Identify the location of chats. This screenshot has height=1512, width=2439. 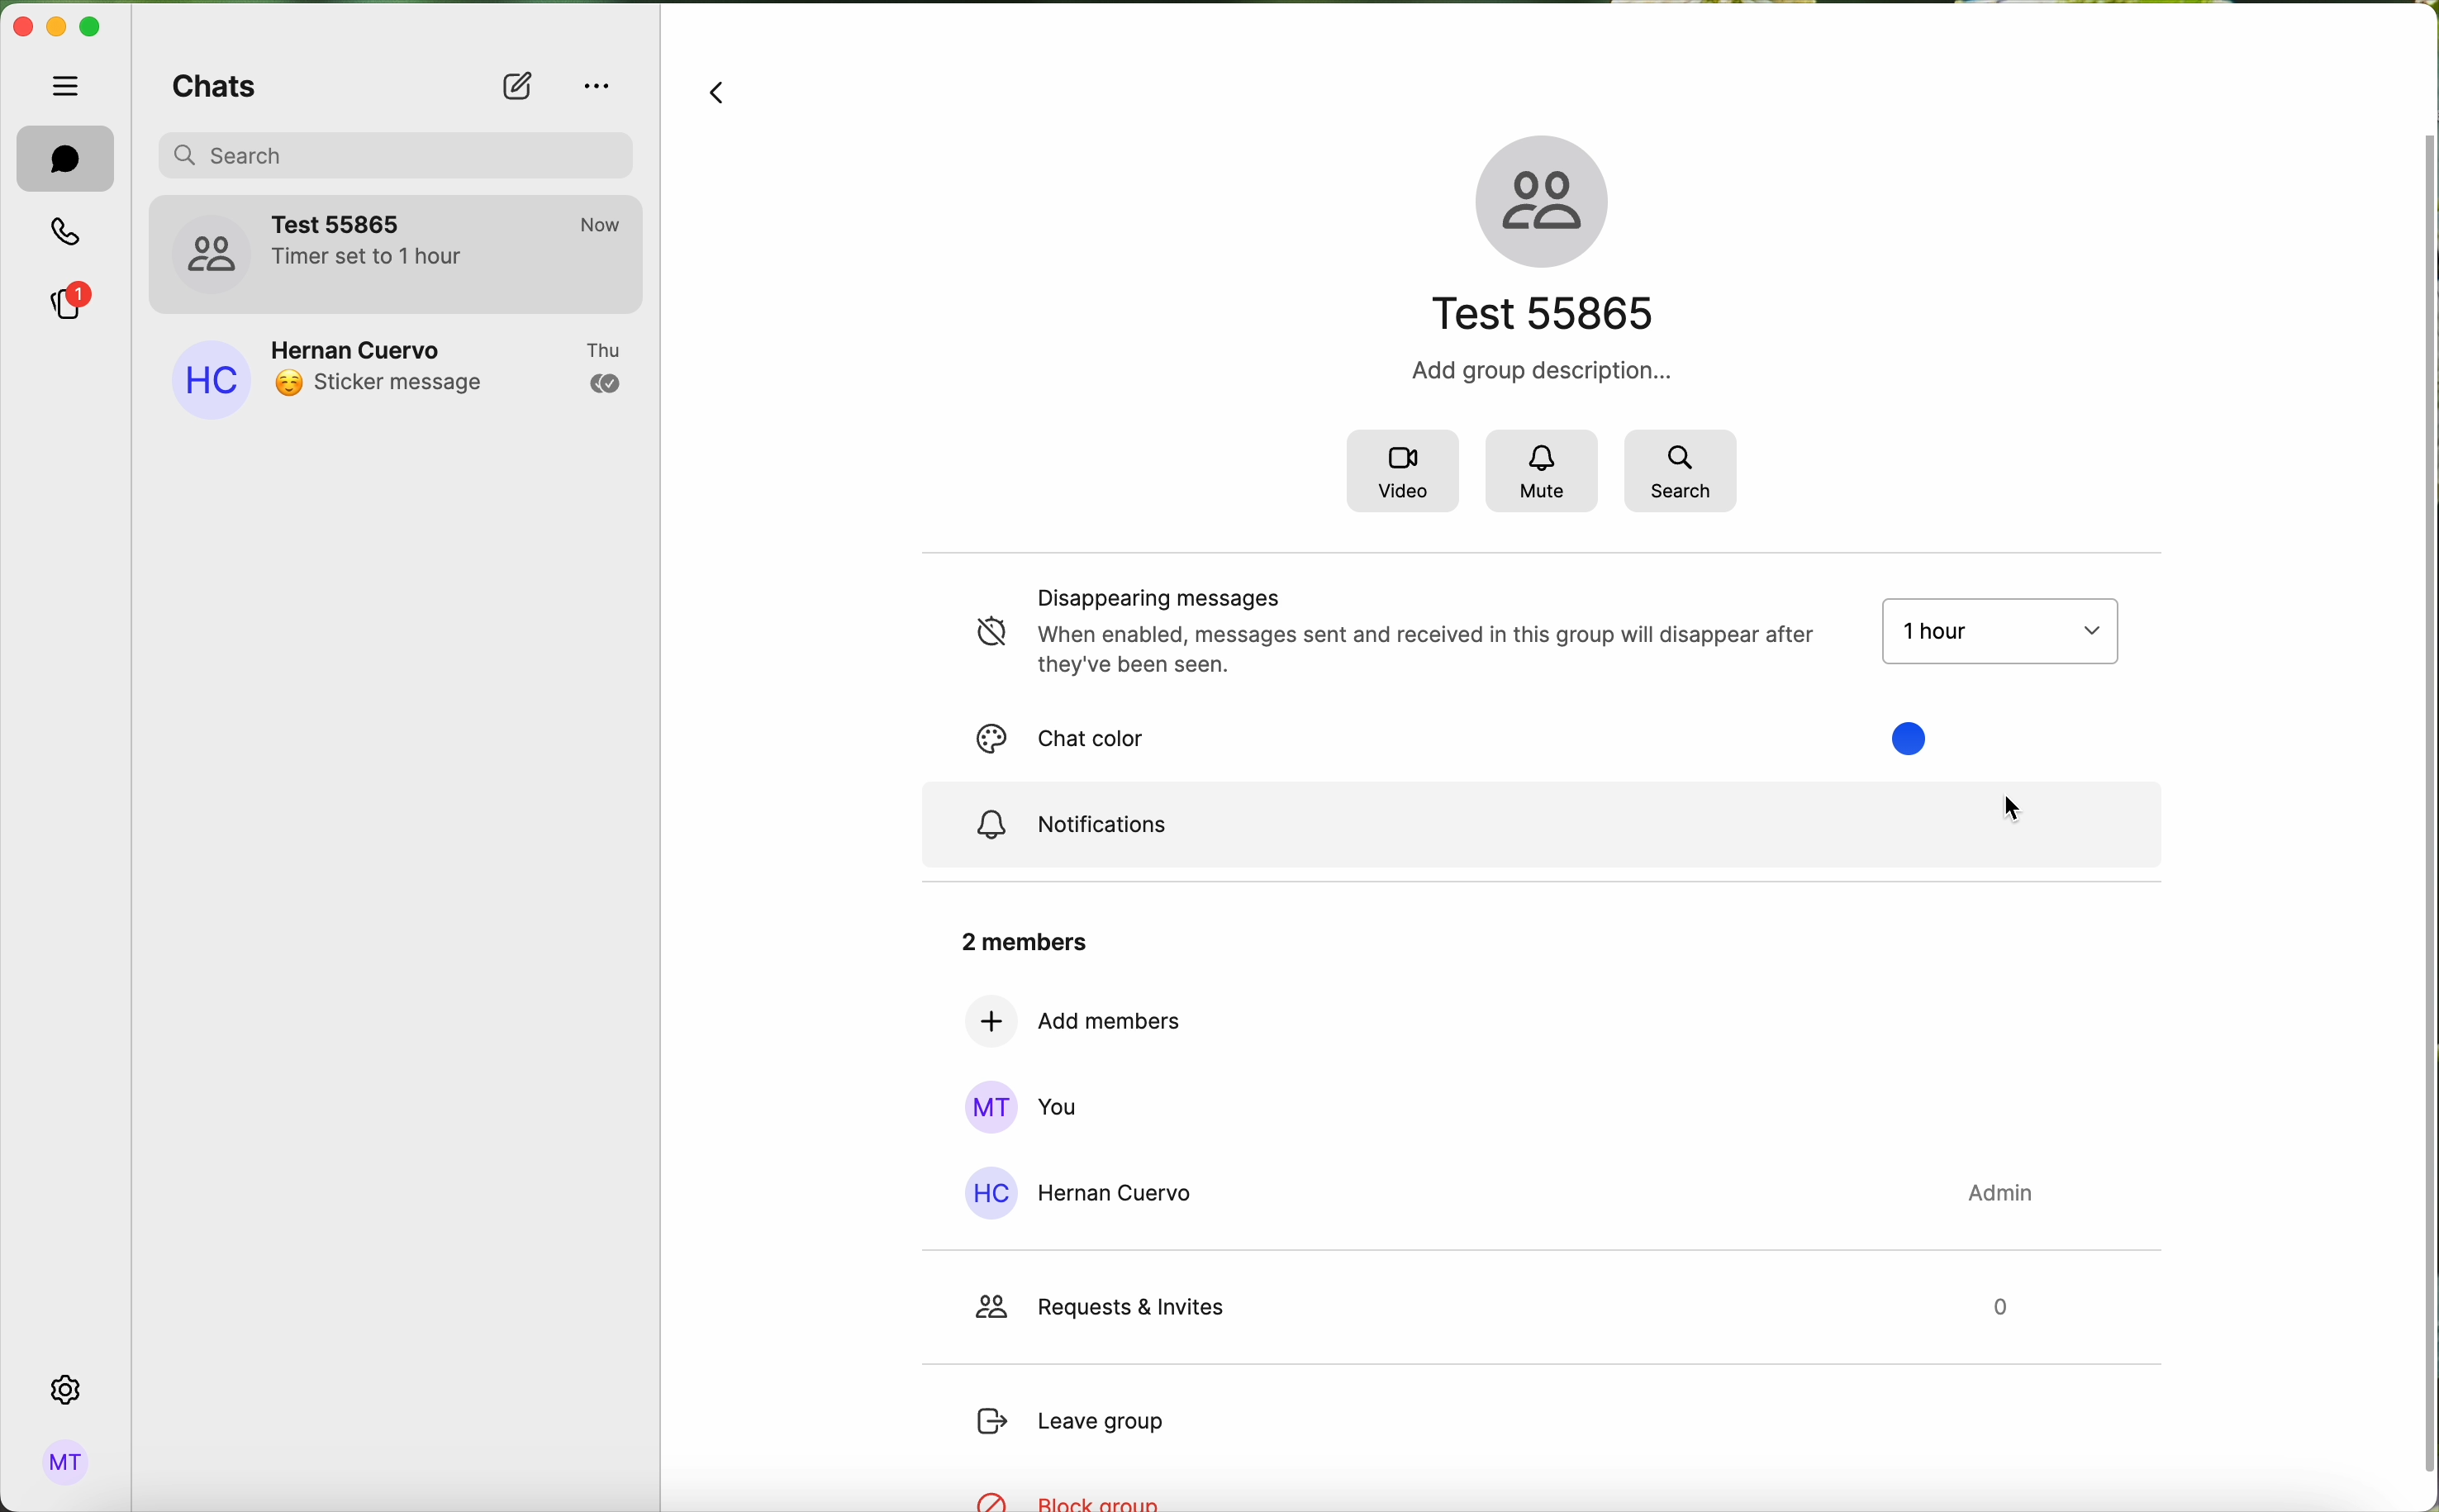
(65, 158).